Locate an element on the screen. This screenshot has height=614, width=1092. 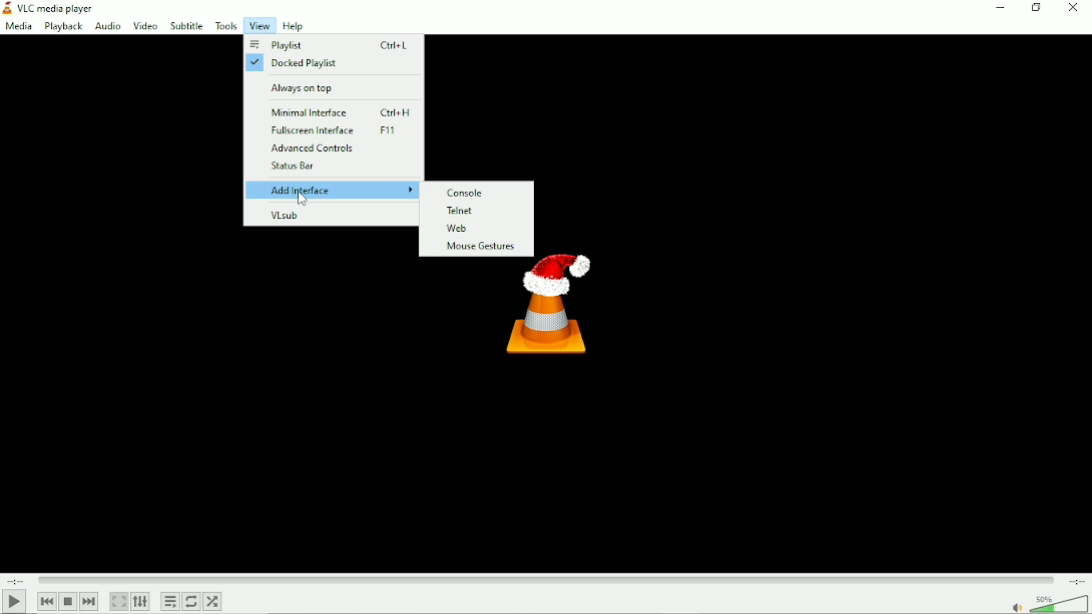
VLC logo is located at coordinates (7, 7).